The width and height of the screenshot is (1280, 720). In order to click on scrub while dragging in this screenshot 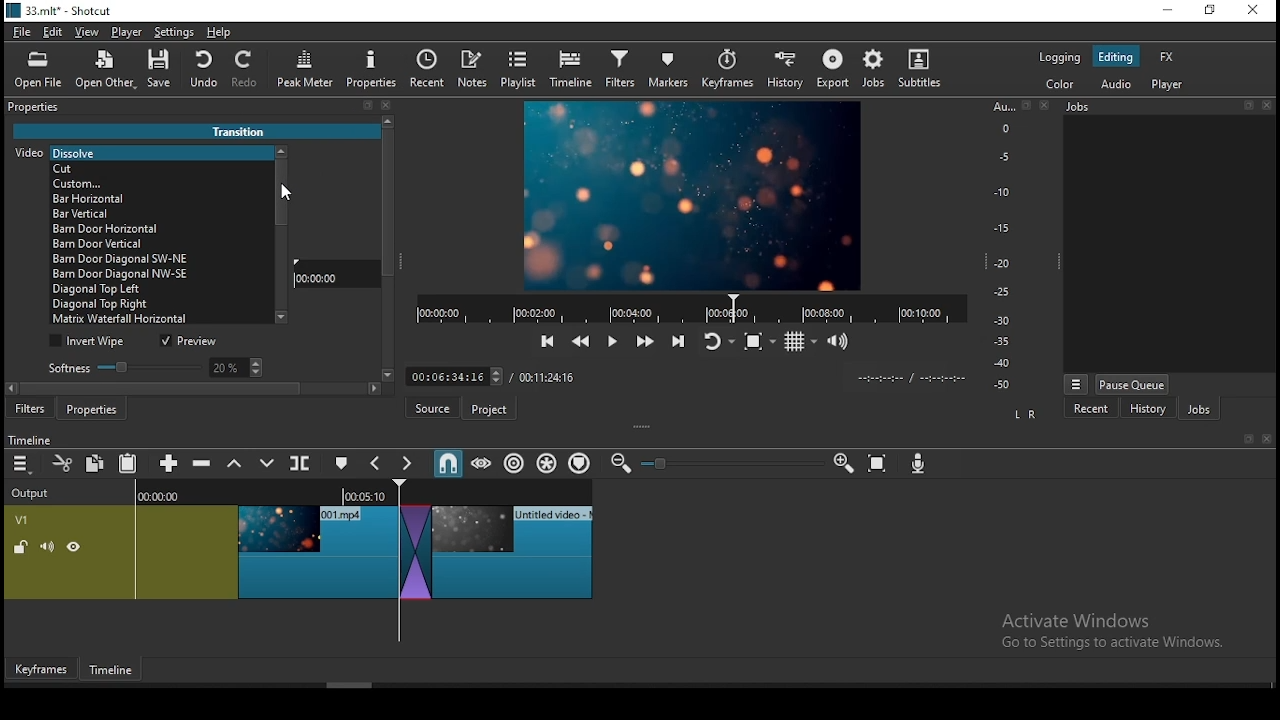, I will do `click(483, 464)`.